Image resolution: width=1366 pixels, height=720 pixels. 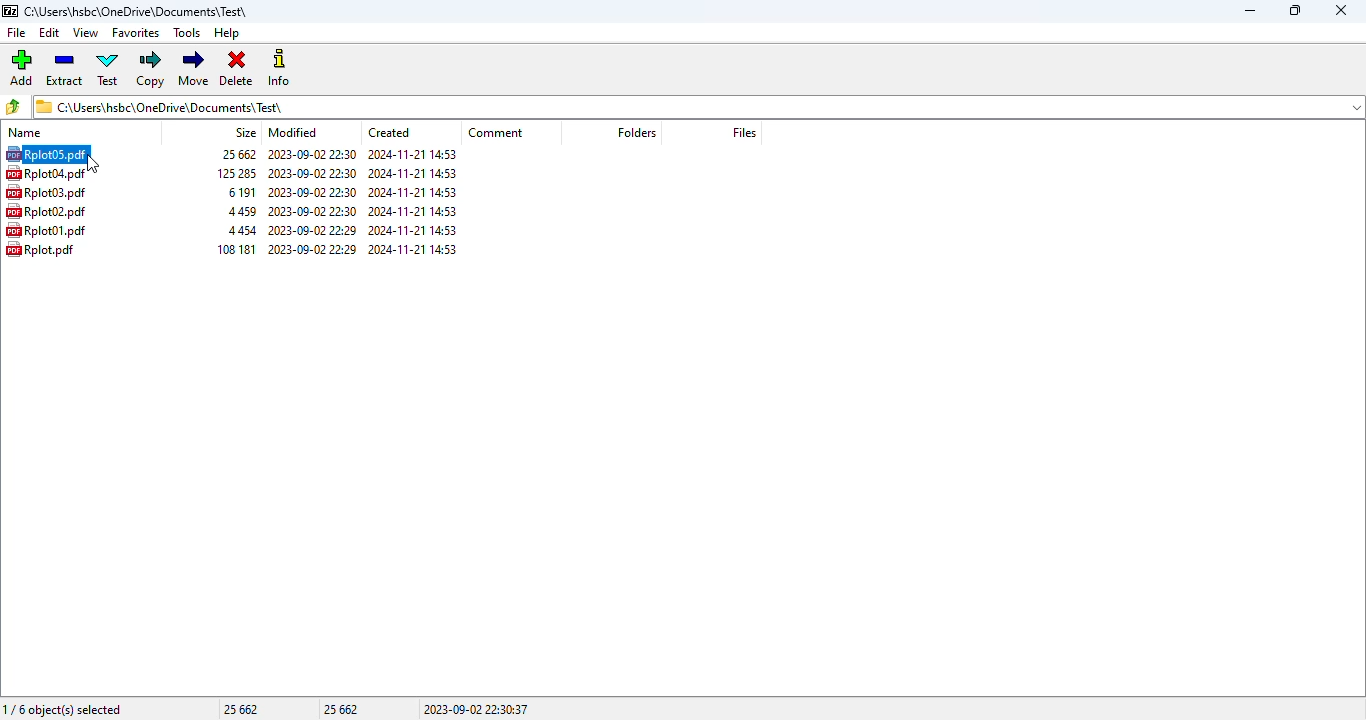 What do you see at coordinates (93, 164) in the screenshot?
I see `cursor` at bounding box center [93, 164].